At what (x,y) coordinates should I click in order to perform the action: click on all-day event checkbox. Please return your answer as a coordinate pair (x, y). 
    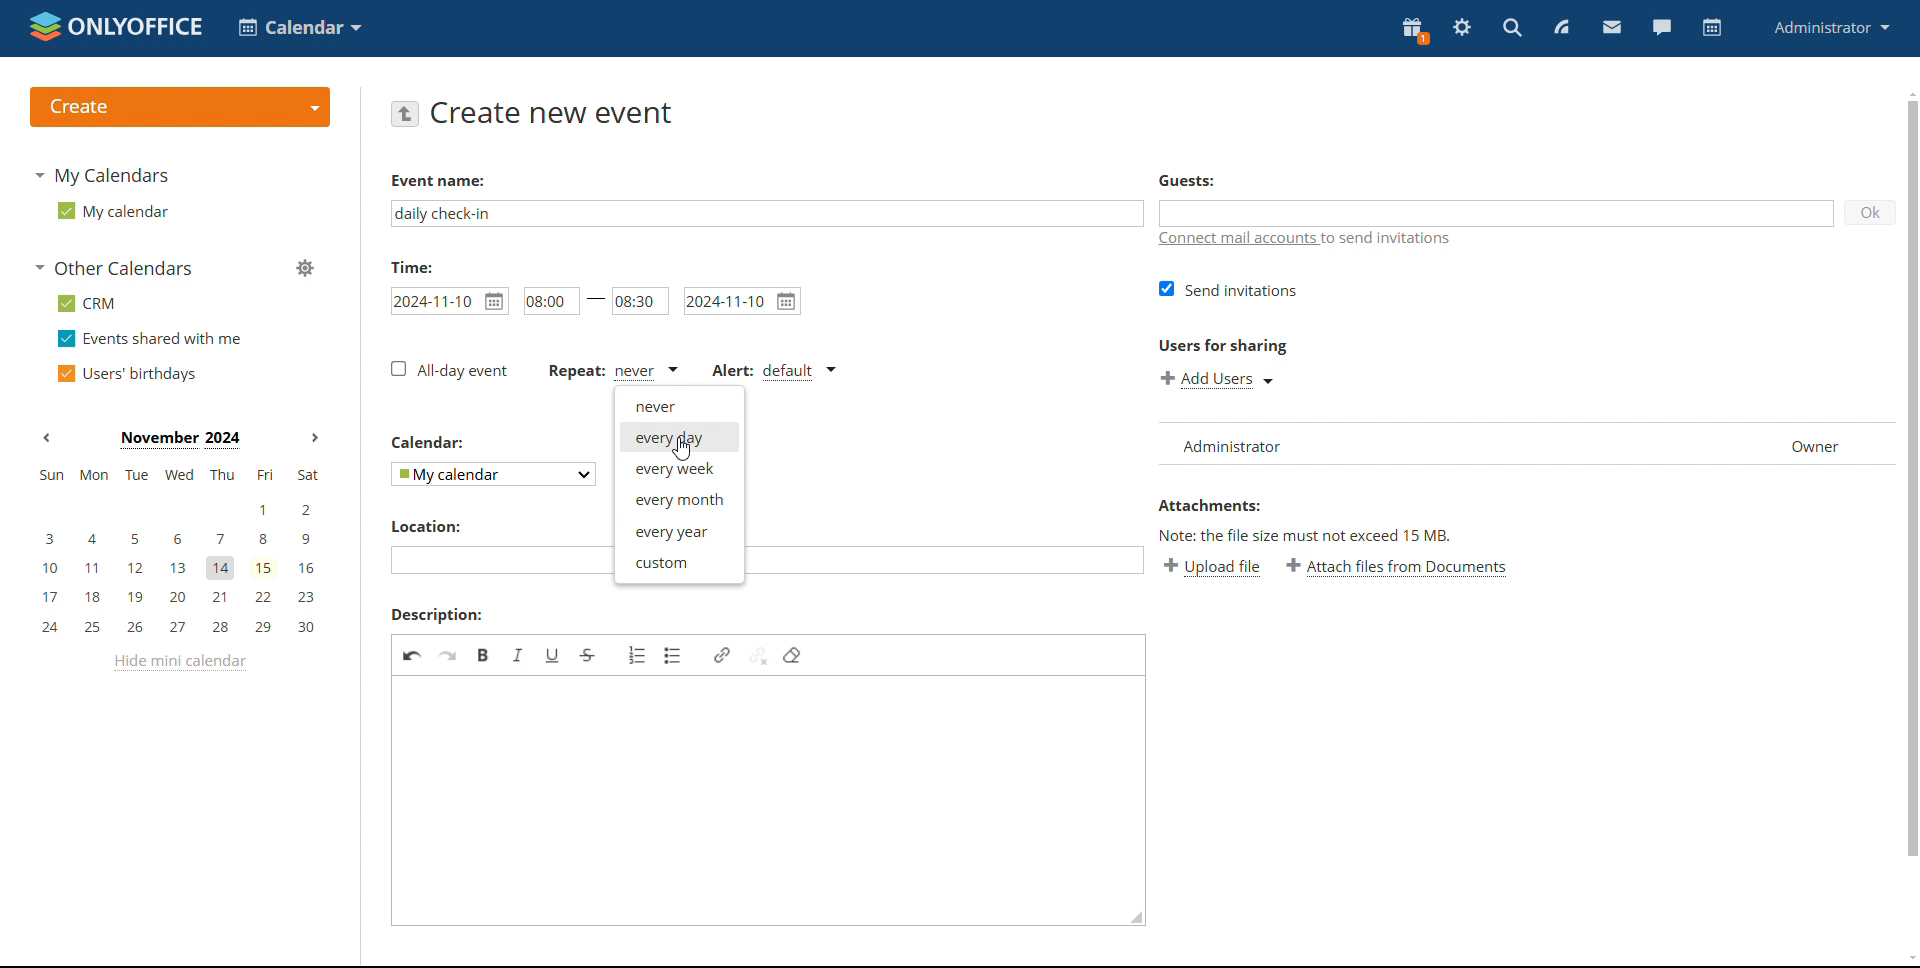
    Looking at the image, I should click on (447, 370).